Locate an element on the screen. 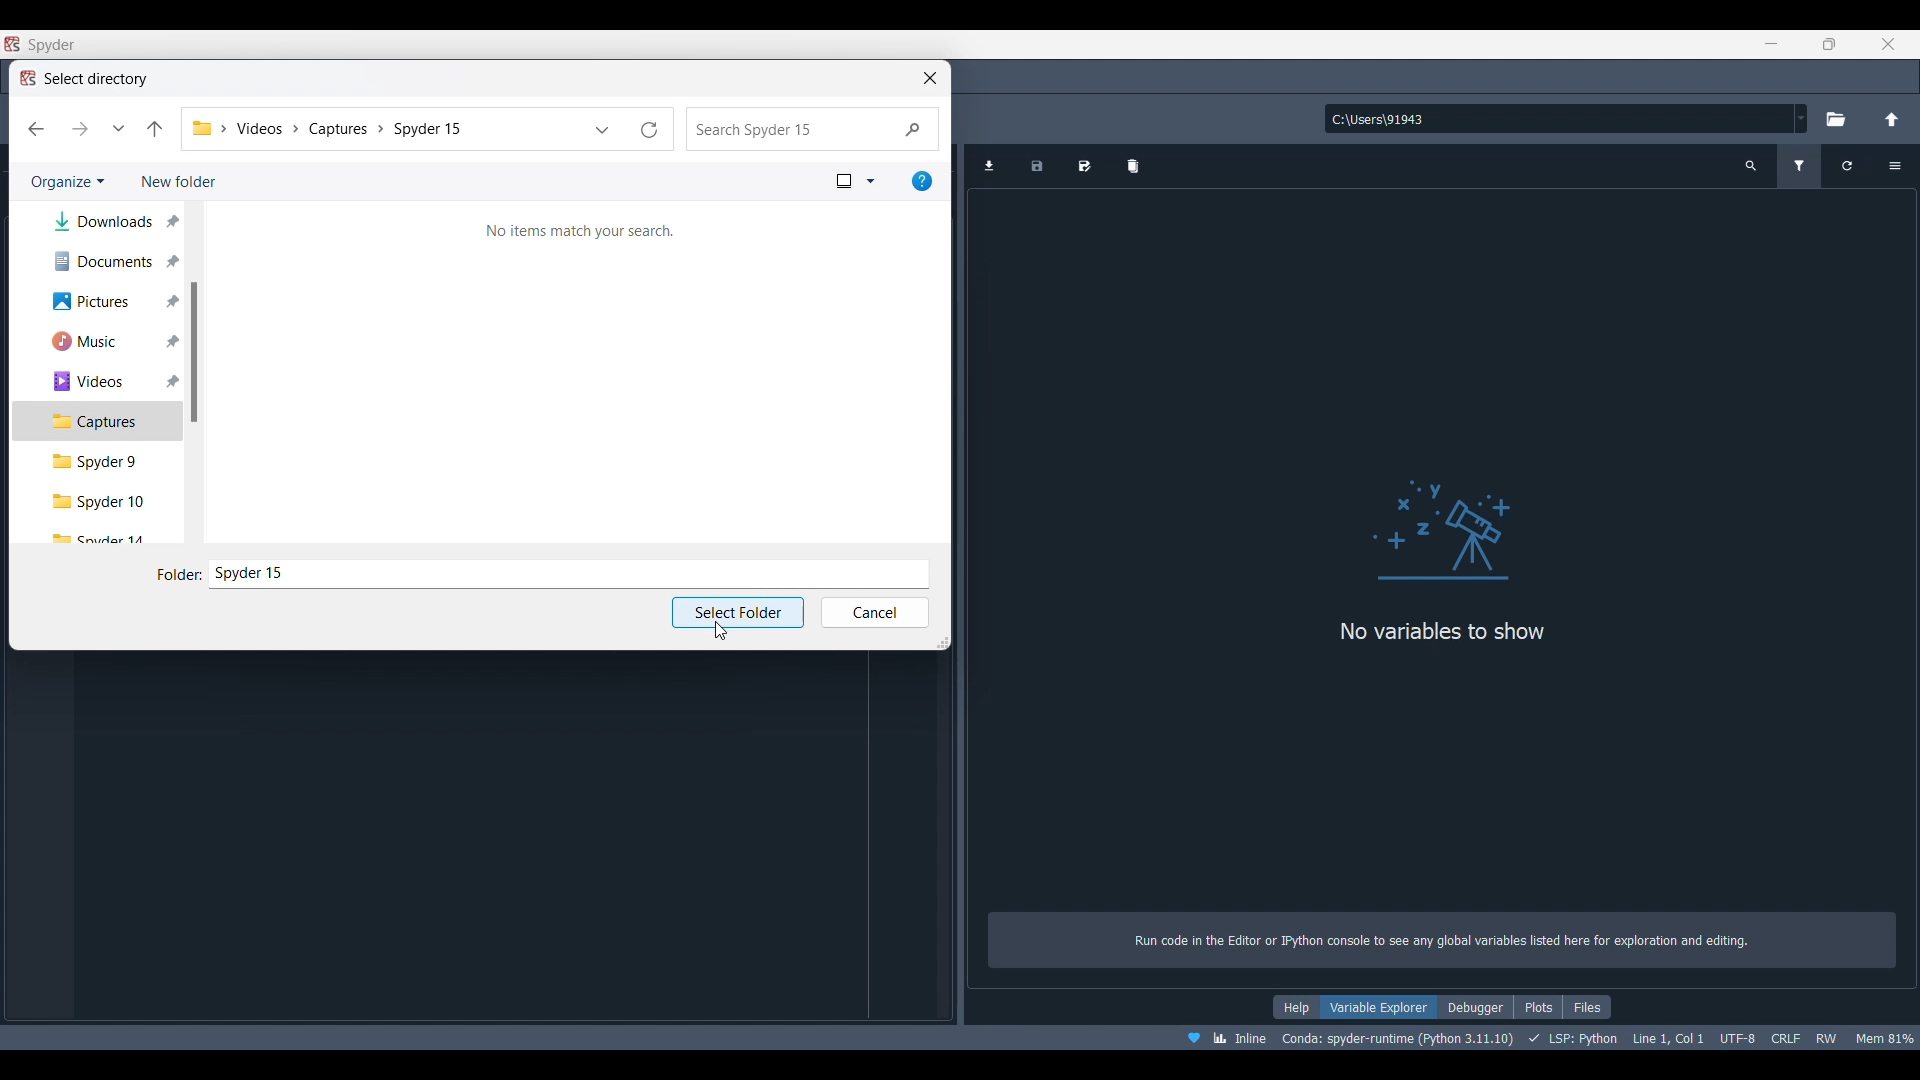 The height and width of the screenshot is (1080, 1920). Search variable by names and types is located at coordinates (1752, 167).